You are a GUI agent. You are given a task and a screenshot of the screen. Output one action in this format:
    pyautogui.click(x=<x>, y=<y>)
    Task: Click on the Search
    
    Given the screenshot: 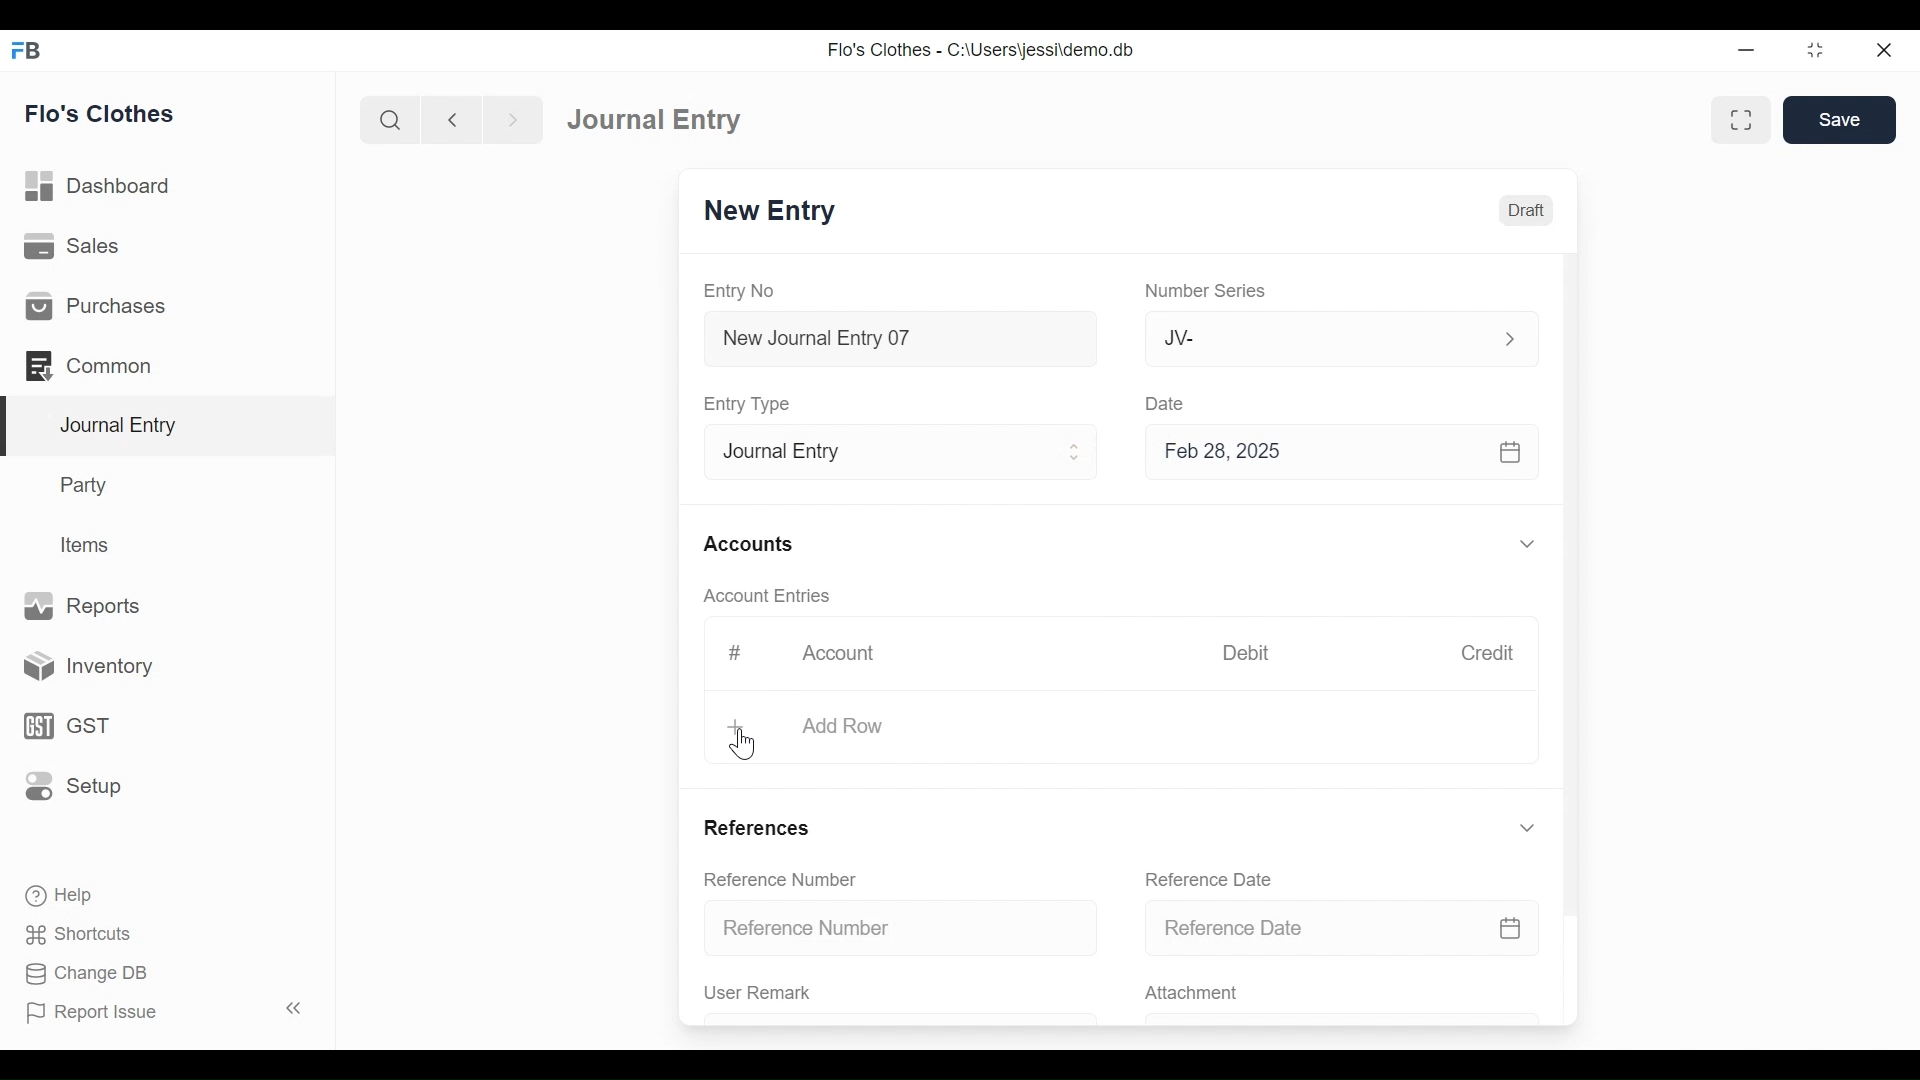 What is the action you would take?
    pyautogui.click(x=390, y=121)
    